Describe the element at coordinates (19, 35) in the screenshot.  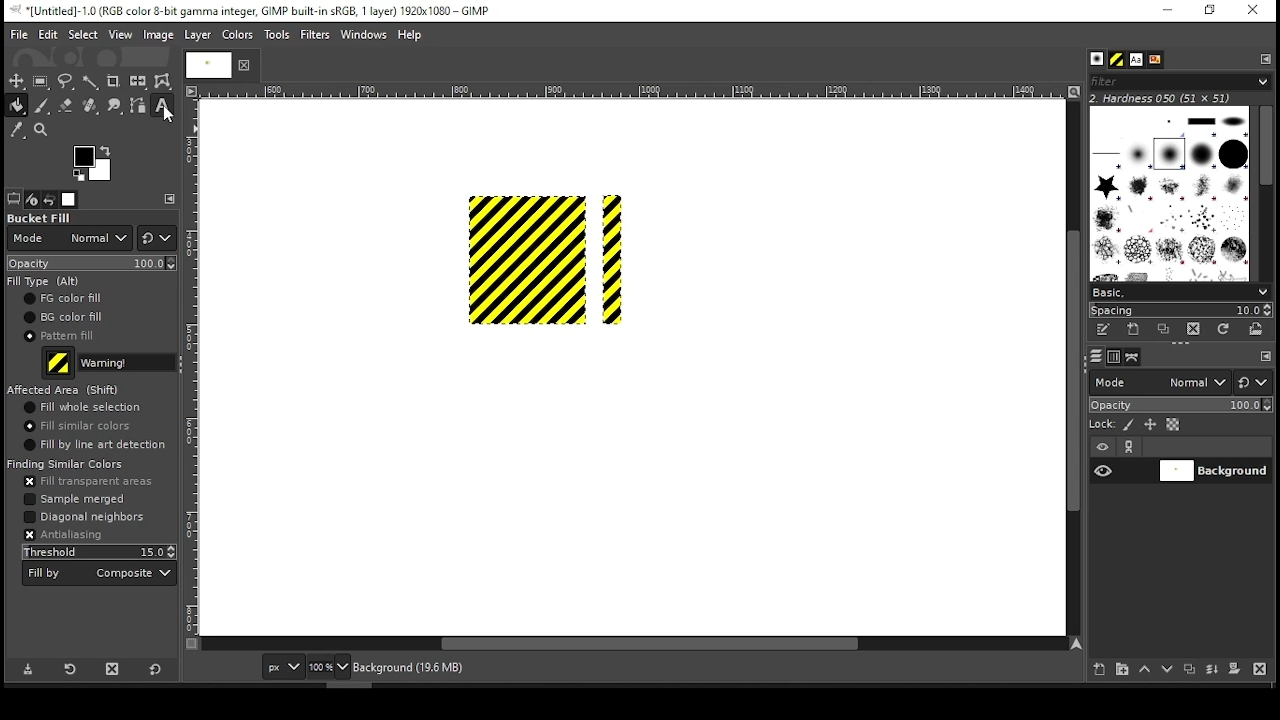
I see `file` at that location.